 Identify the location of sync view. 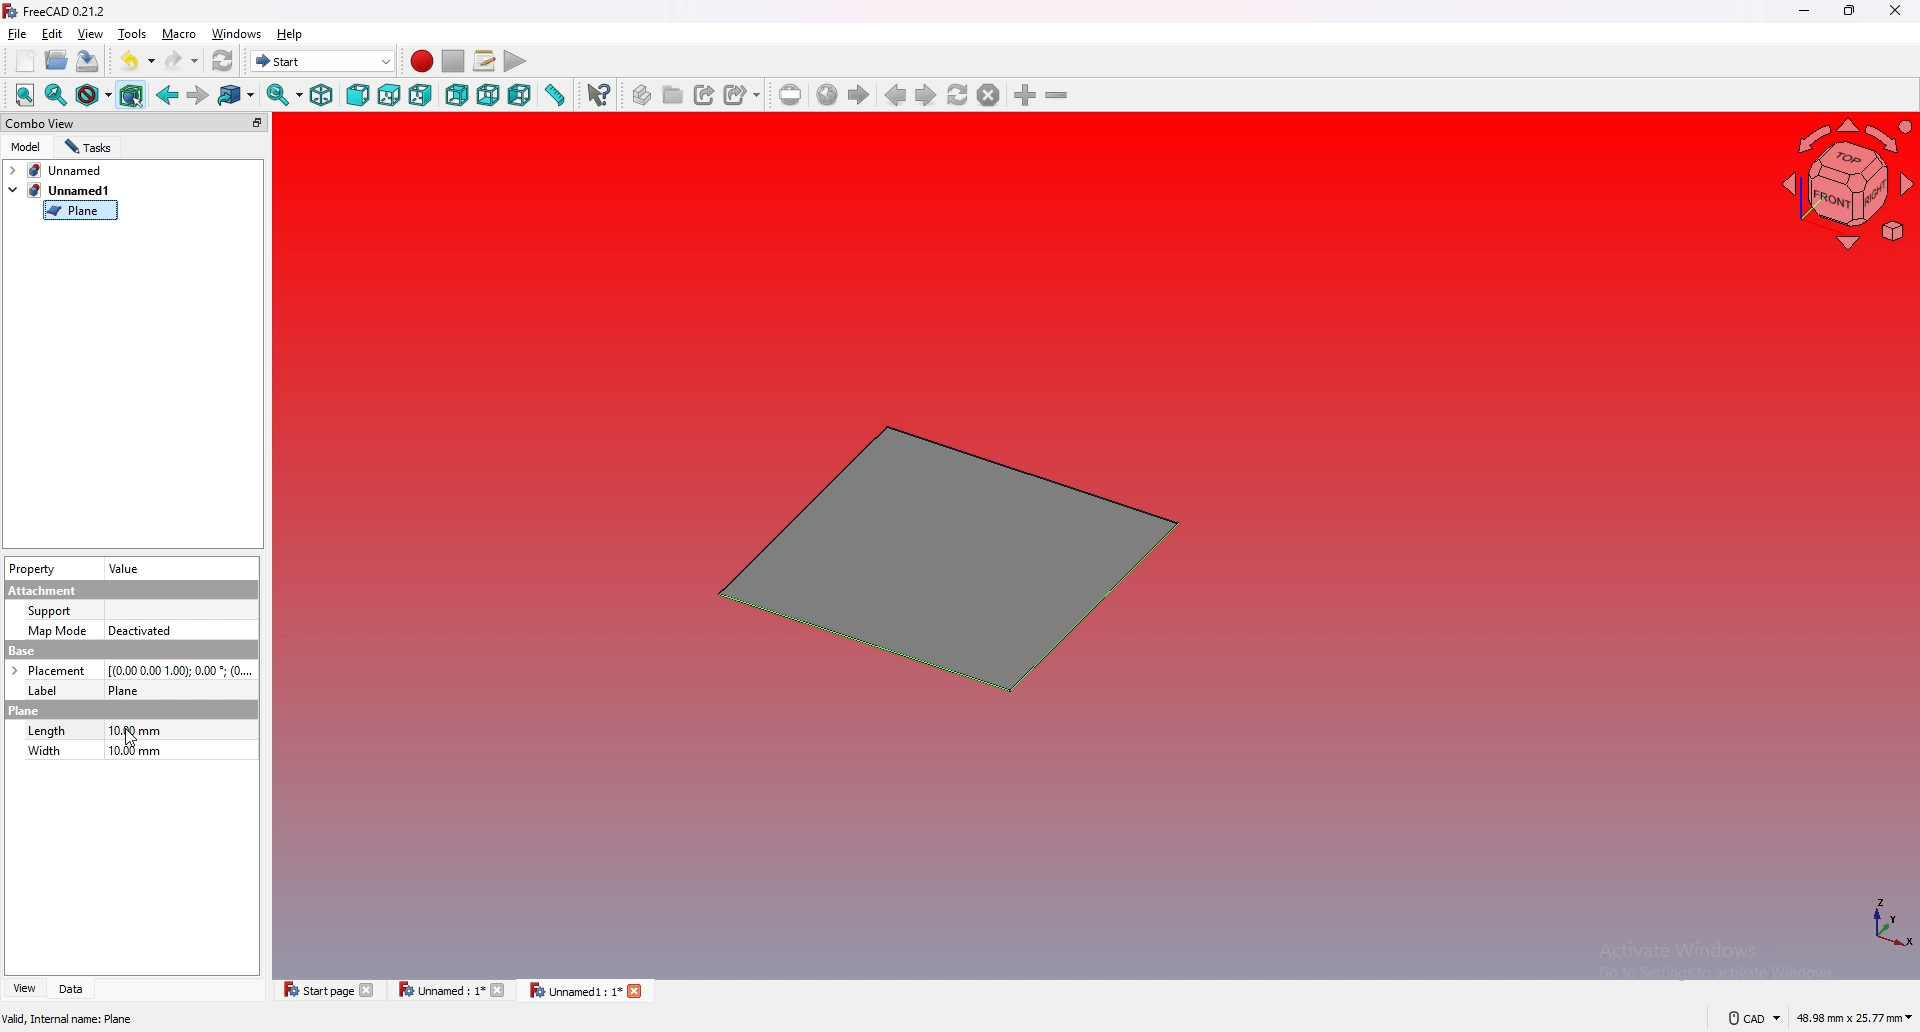
(284, 94).